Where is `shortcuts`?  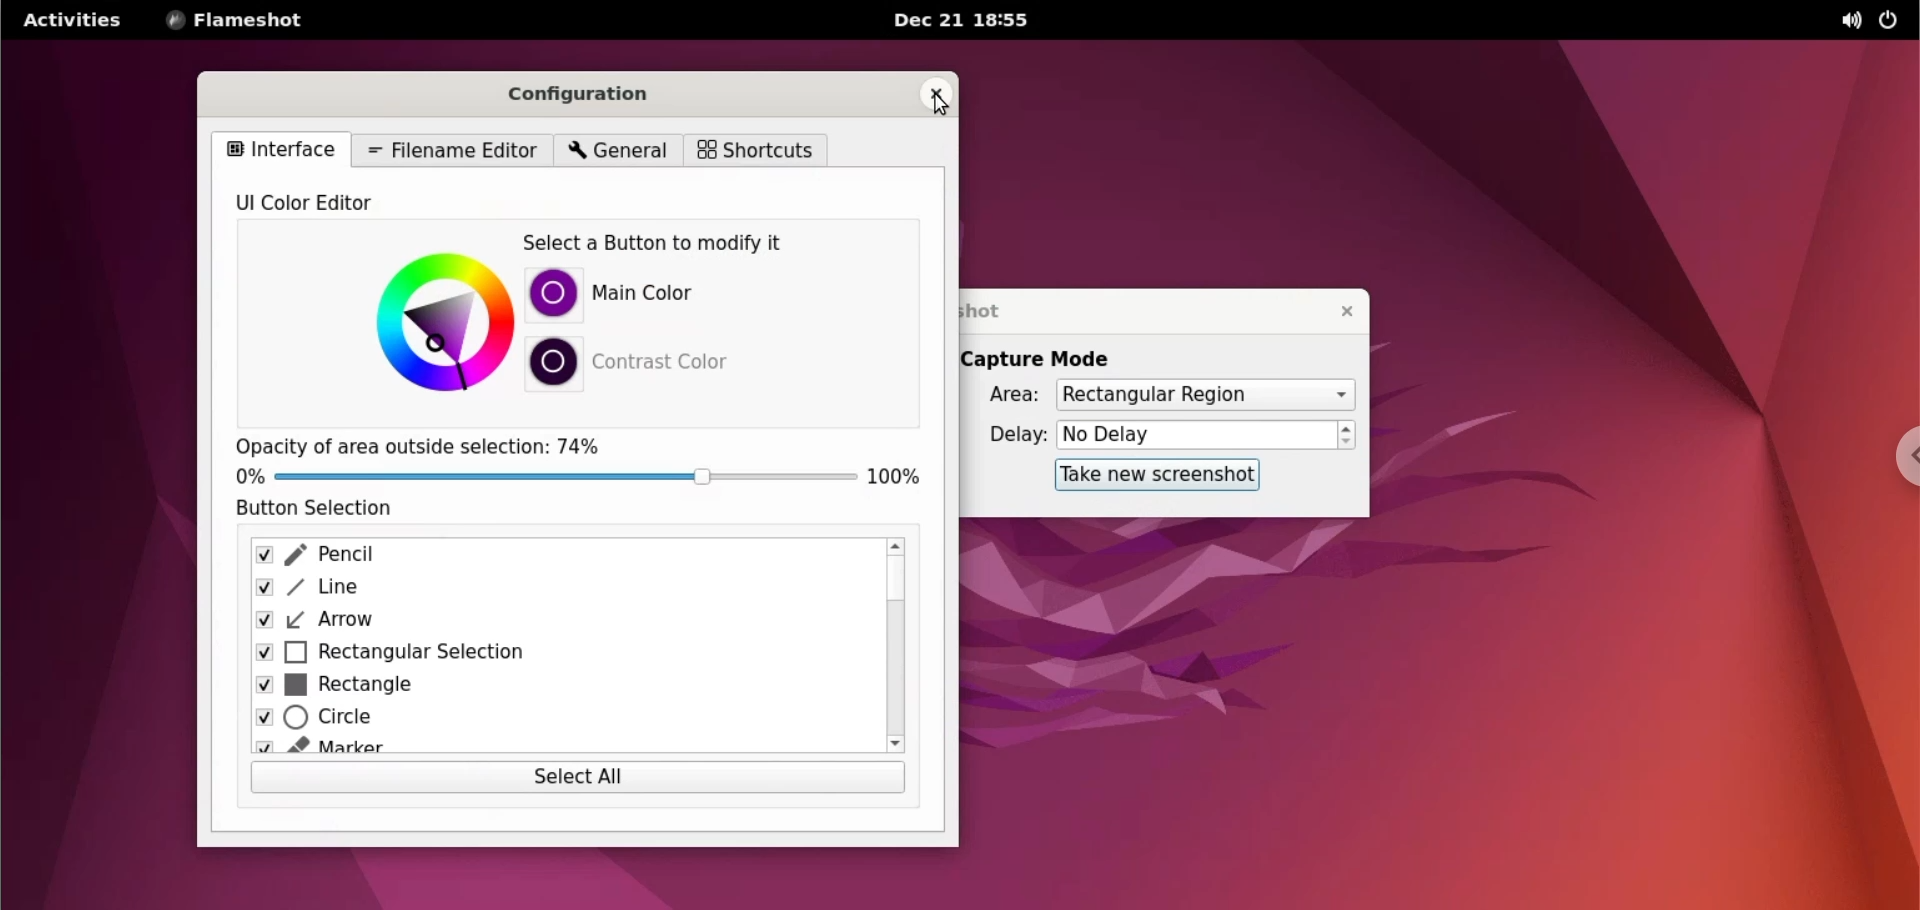 shortcuts is located at coordinates (753, 150).